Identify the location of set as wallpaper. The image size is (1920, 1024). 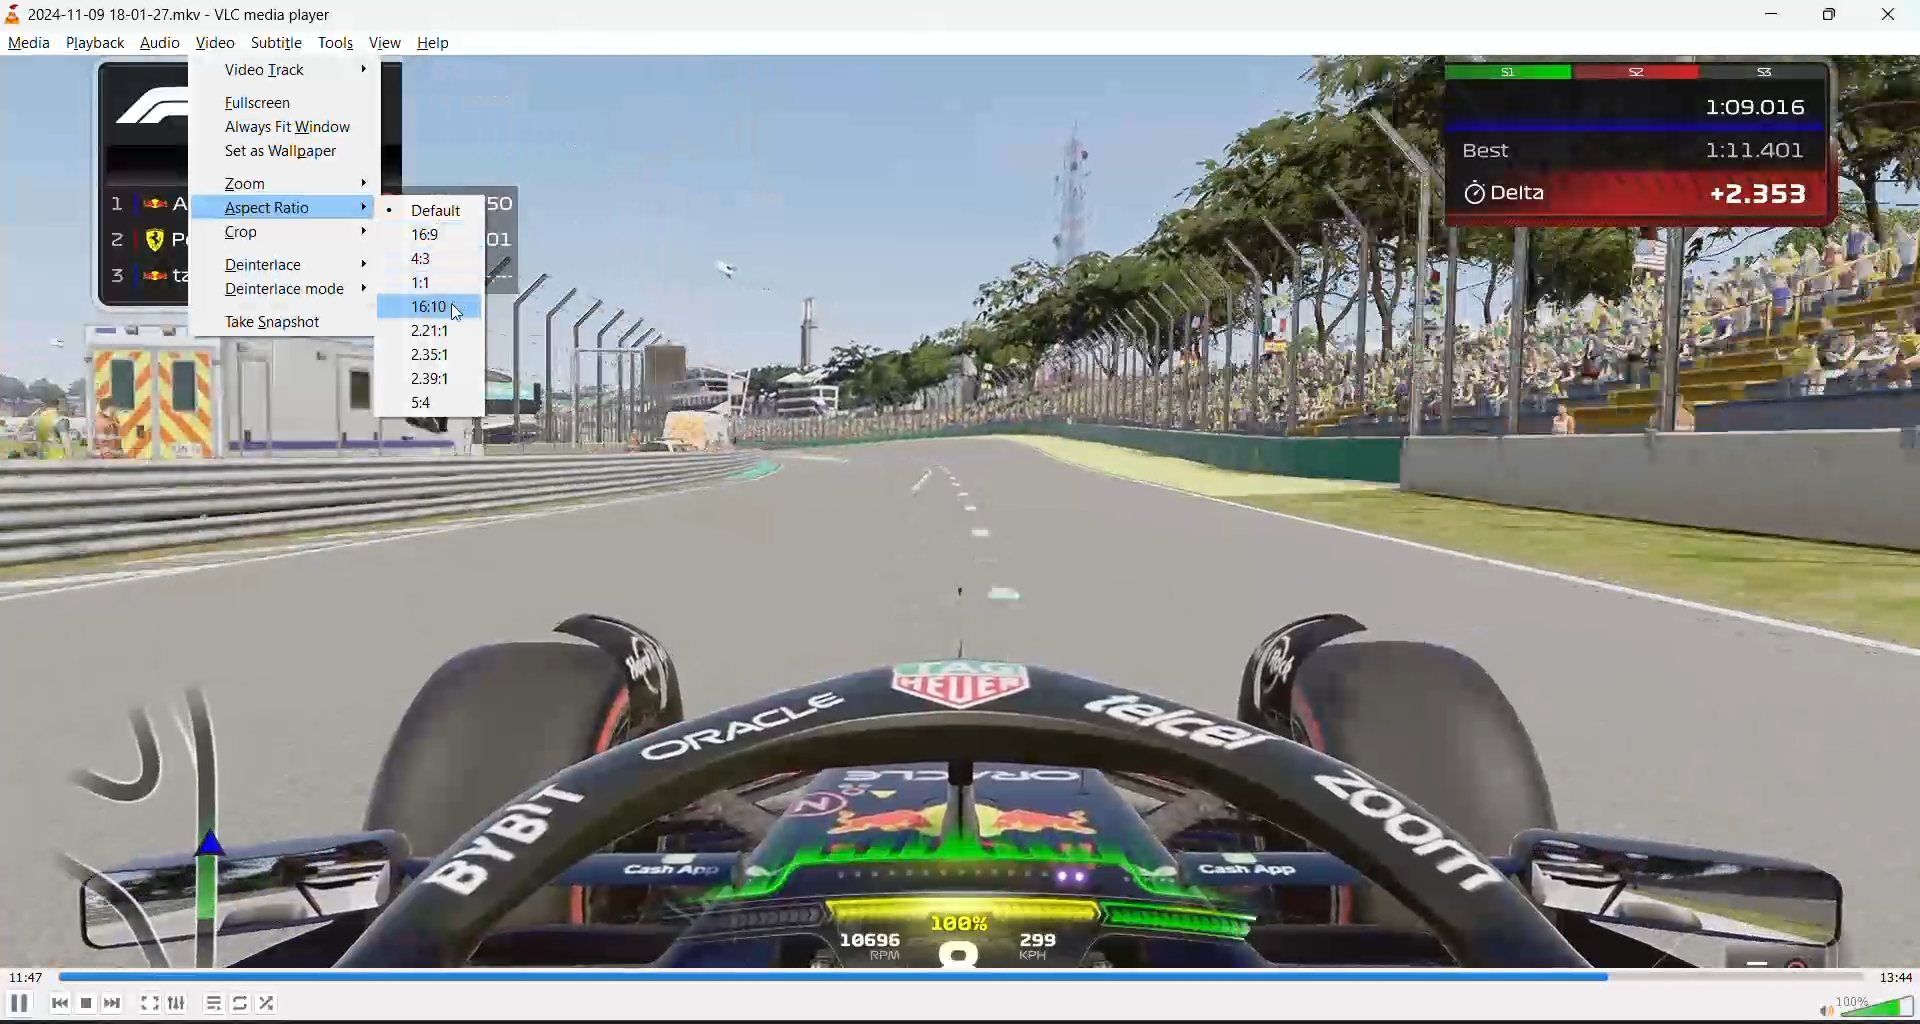
(288, 153).